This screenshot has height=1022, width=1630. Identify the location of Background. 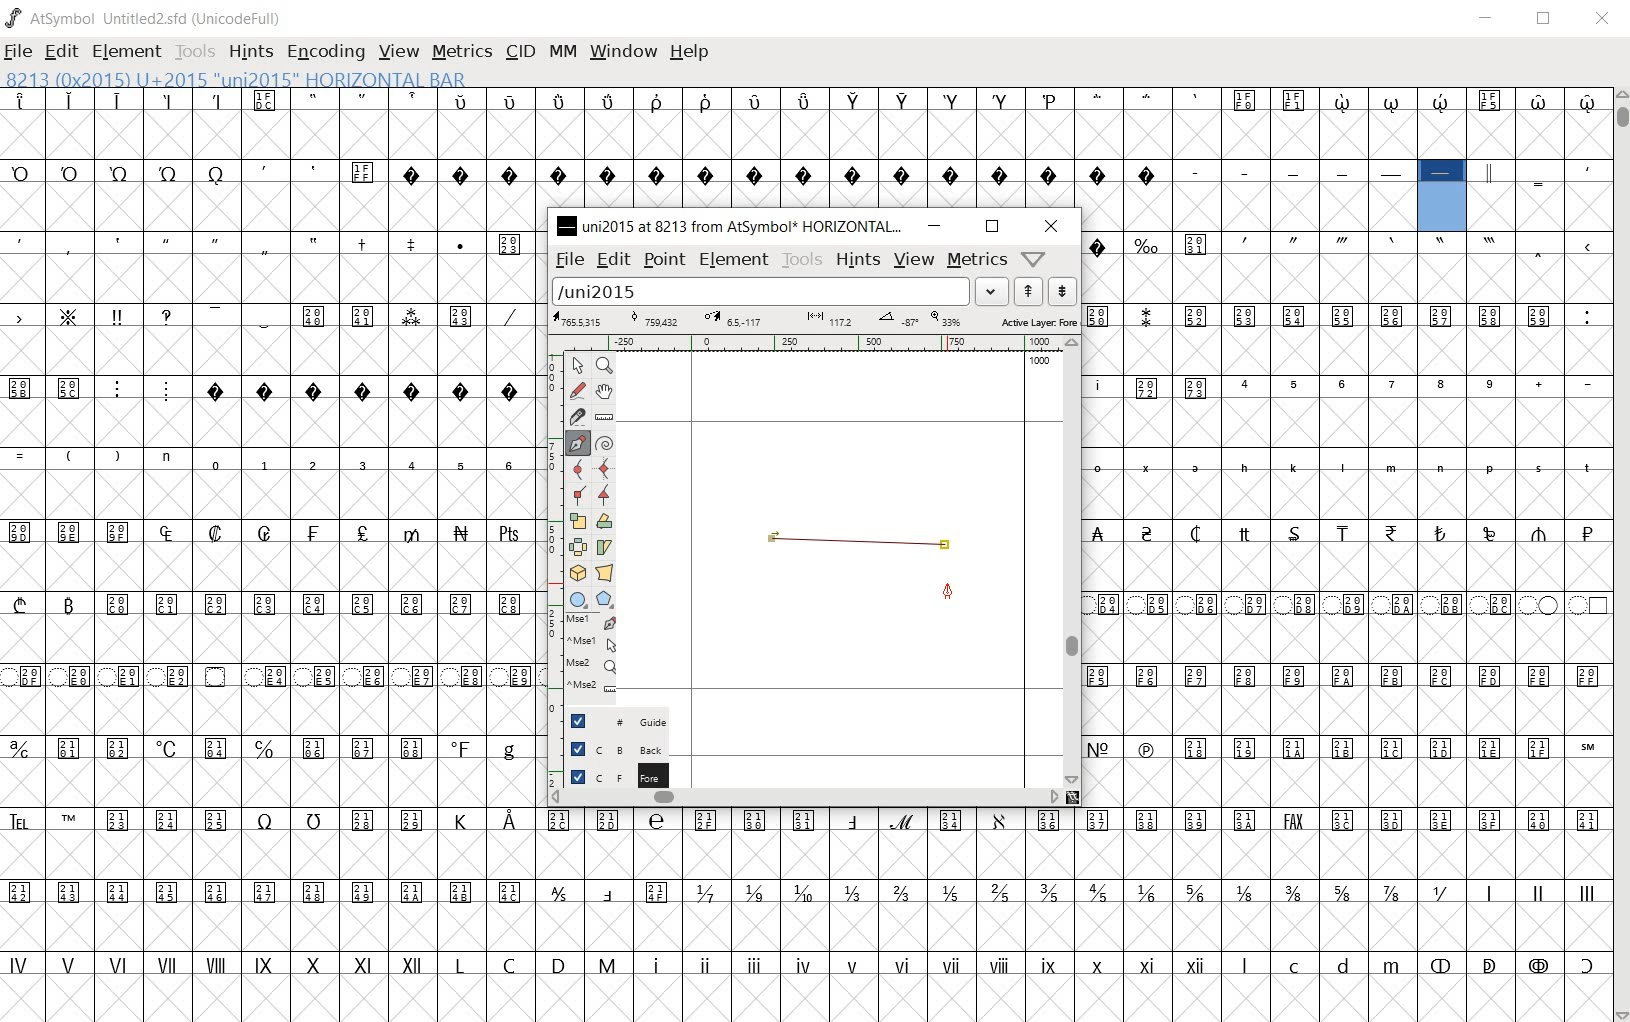
(610, 749).